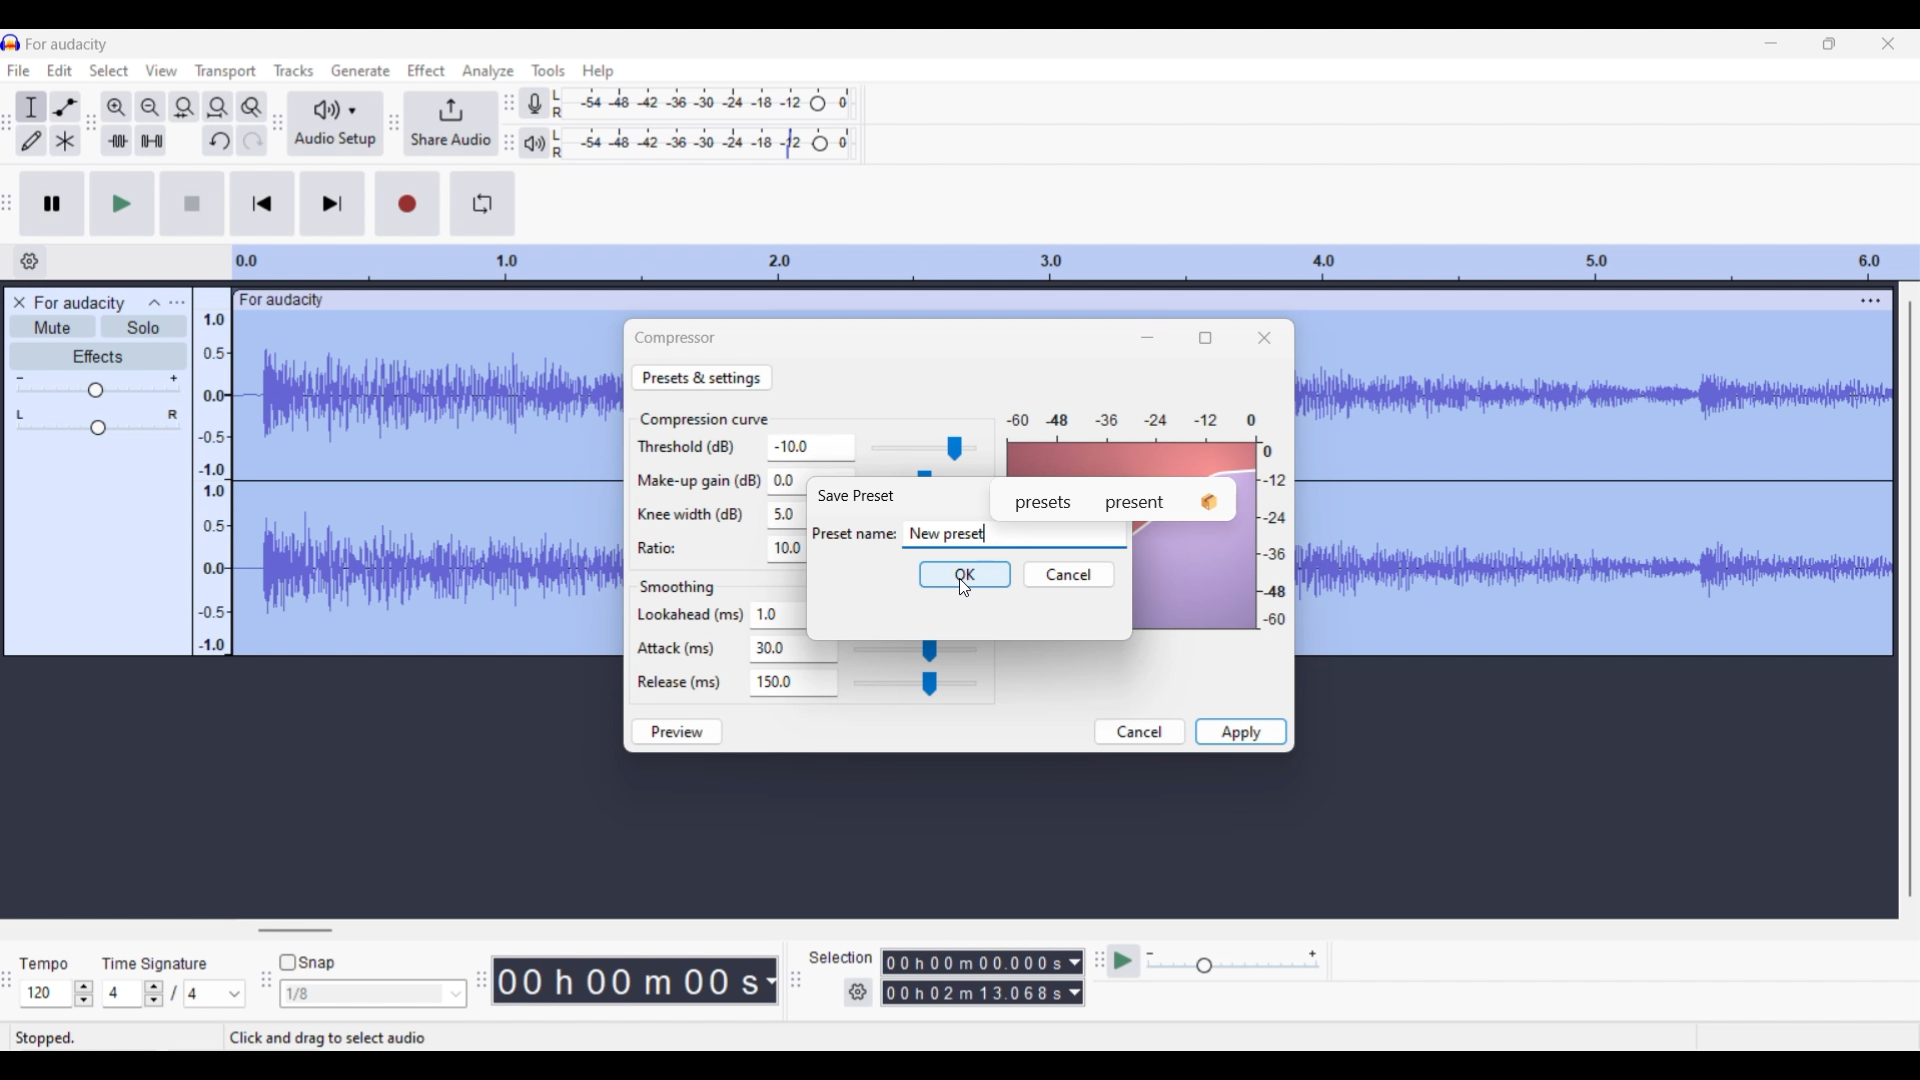 The height and width of the screenshot is (1080, 1920). What do you see at coordinates (705, 103) in the screenshot?
I see `Recording level` at bounding box center [705, 103].